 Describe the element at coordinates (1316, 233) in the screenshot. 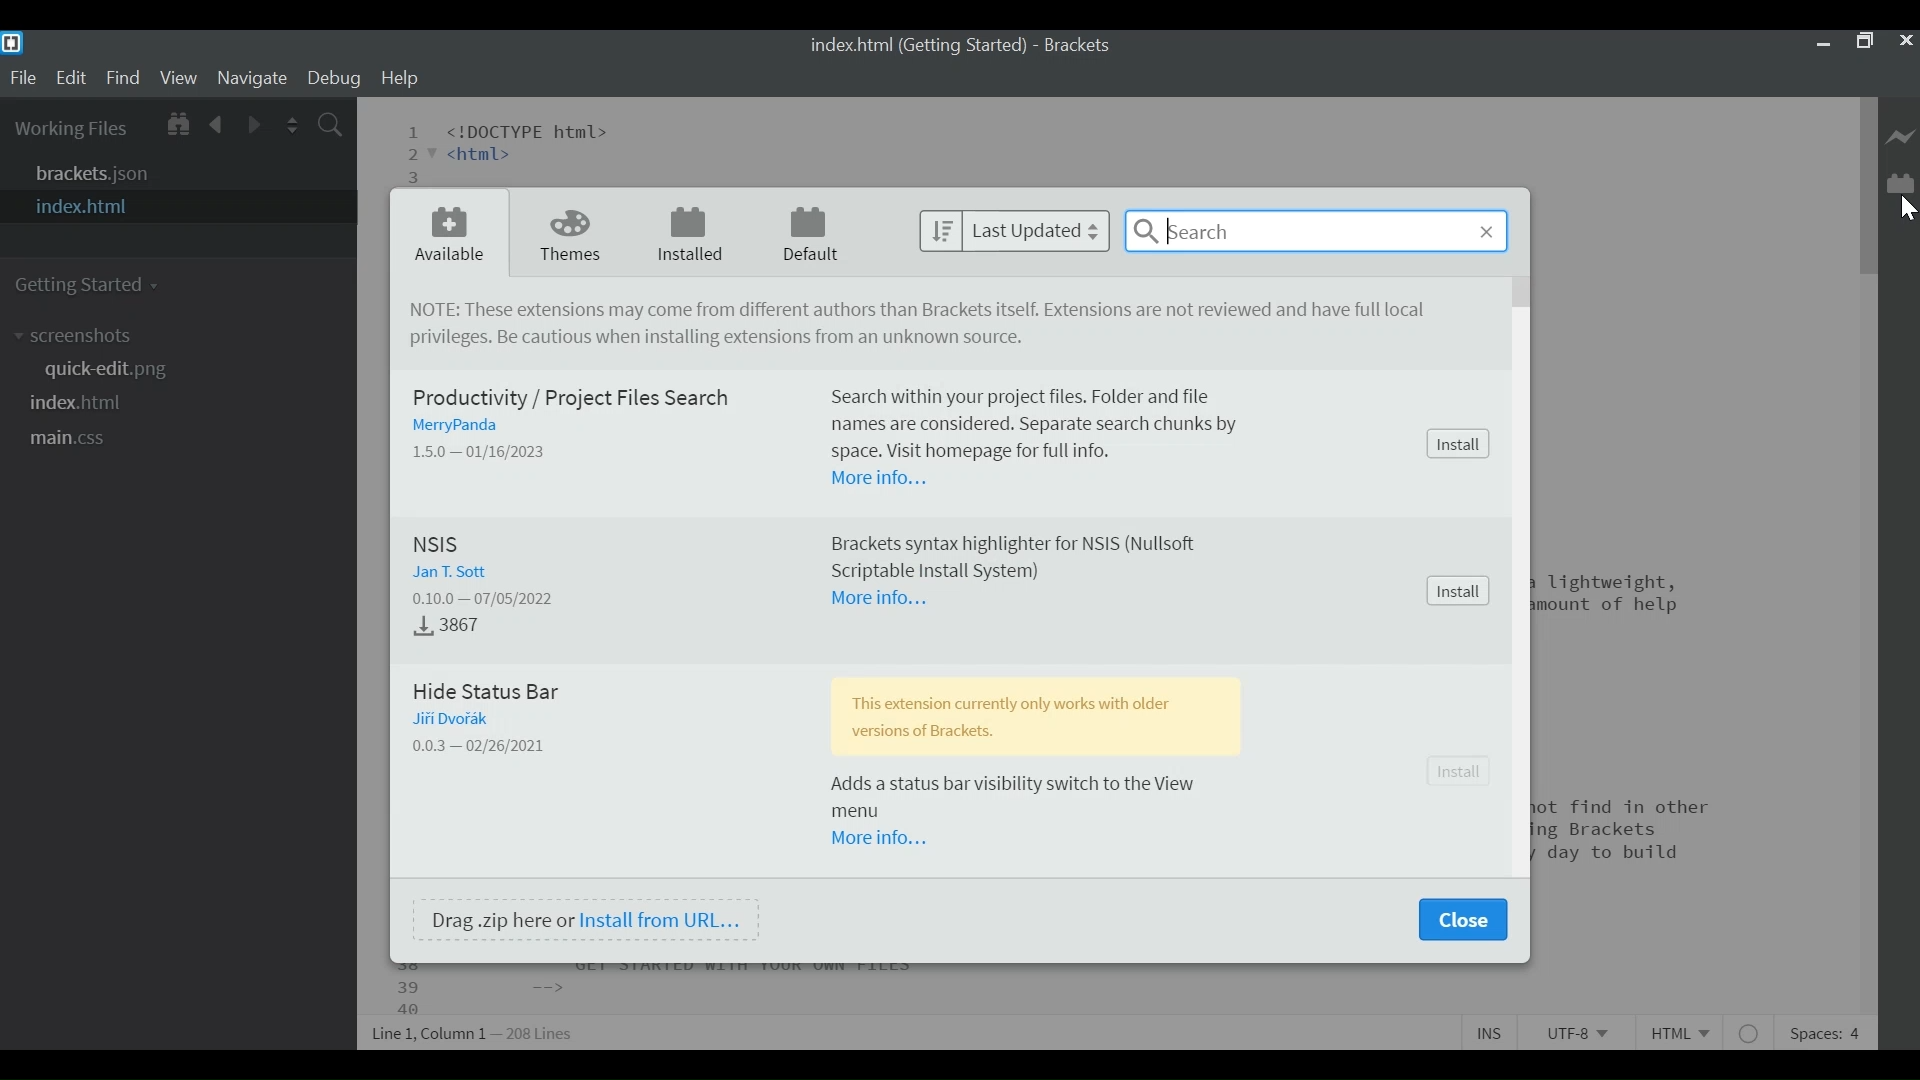

I see `Search` at that location.